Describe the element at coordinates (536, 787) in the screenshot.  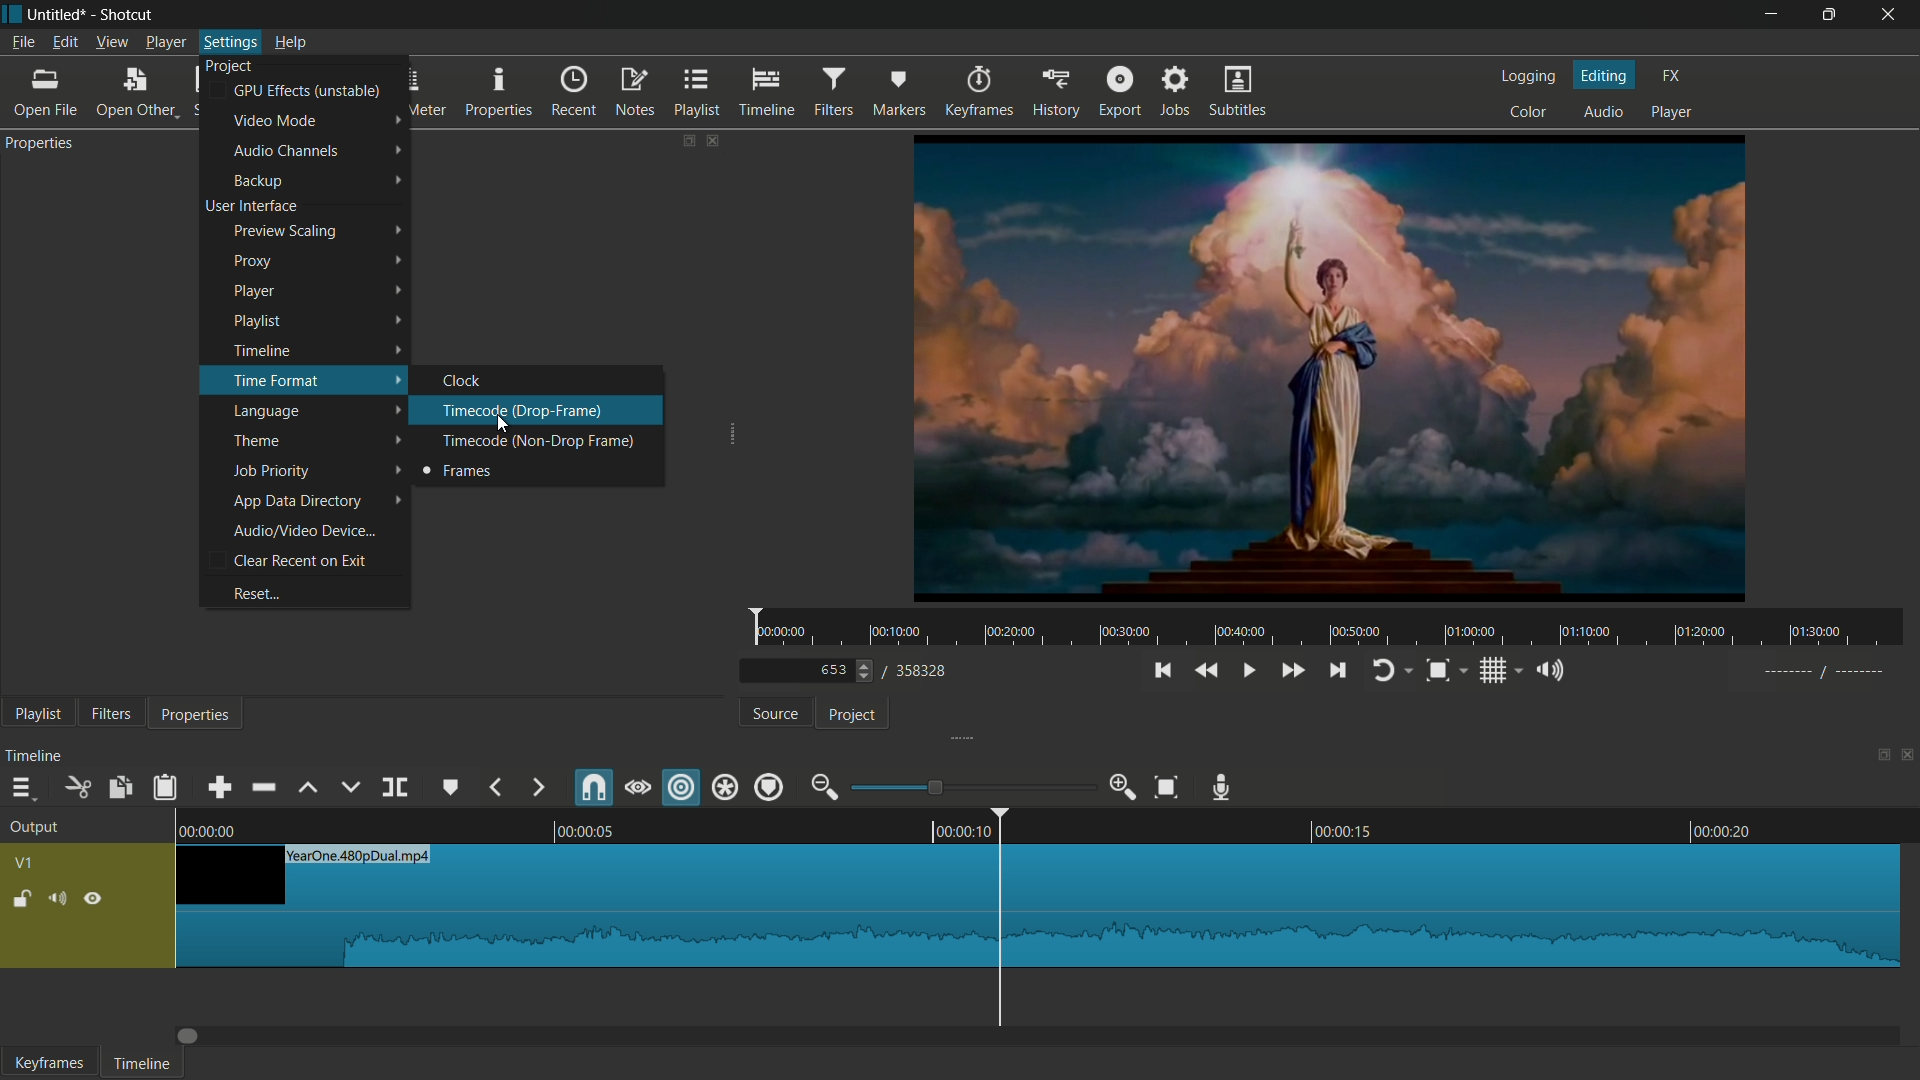
I see `next marker` at that location.